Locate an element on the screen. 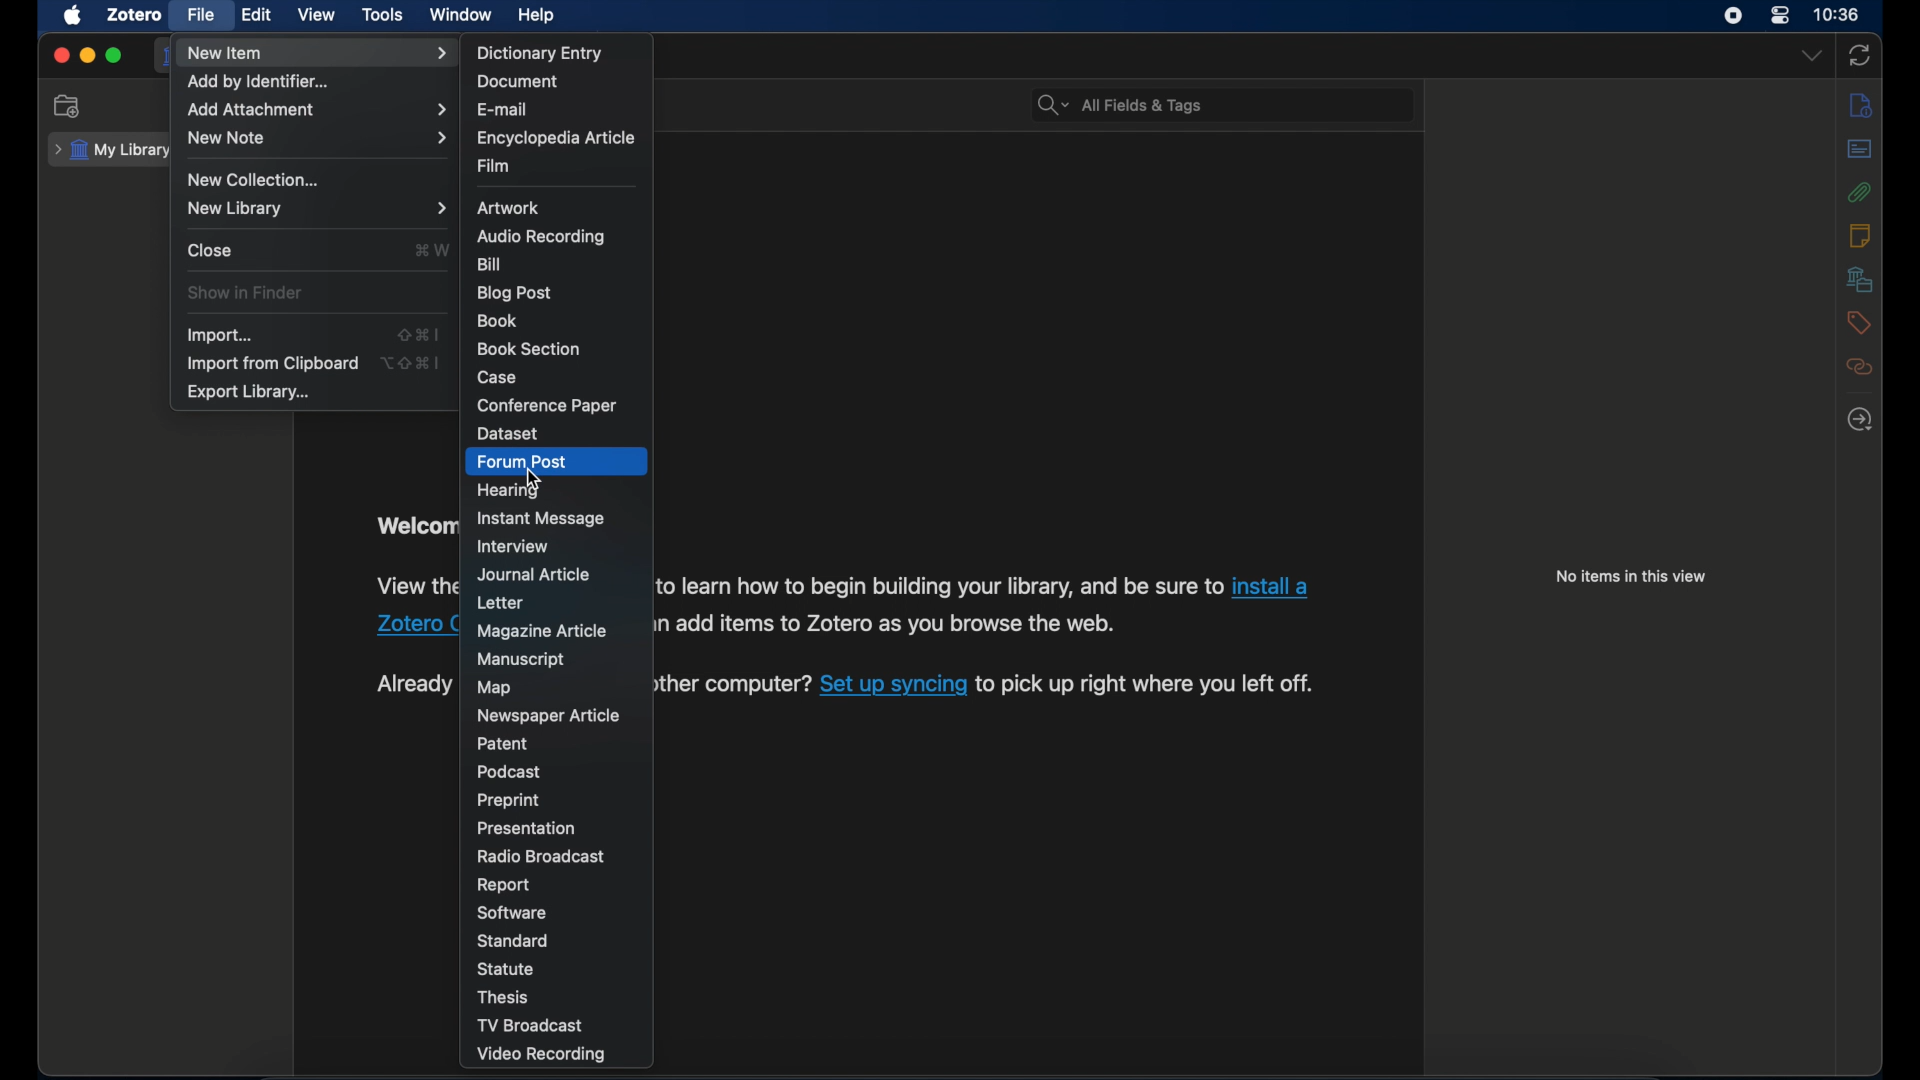  edit is located at coordinates (260, 15).